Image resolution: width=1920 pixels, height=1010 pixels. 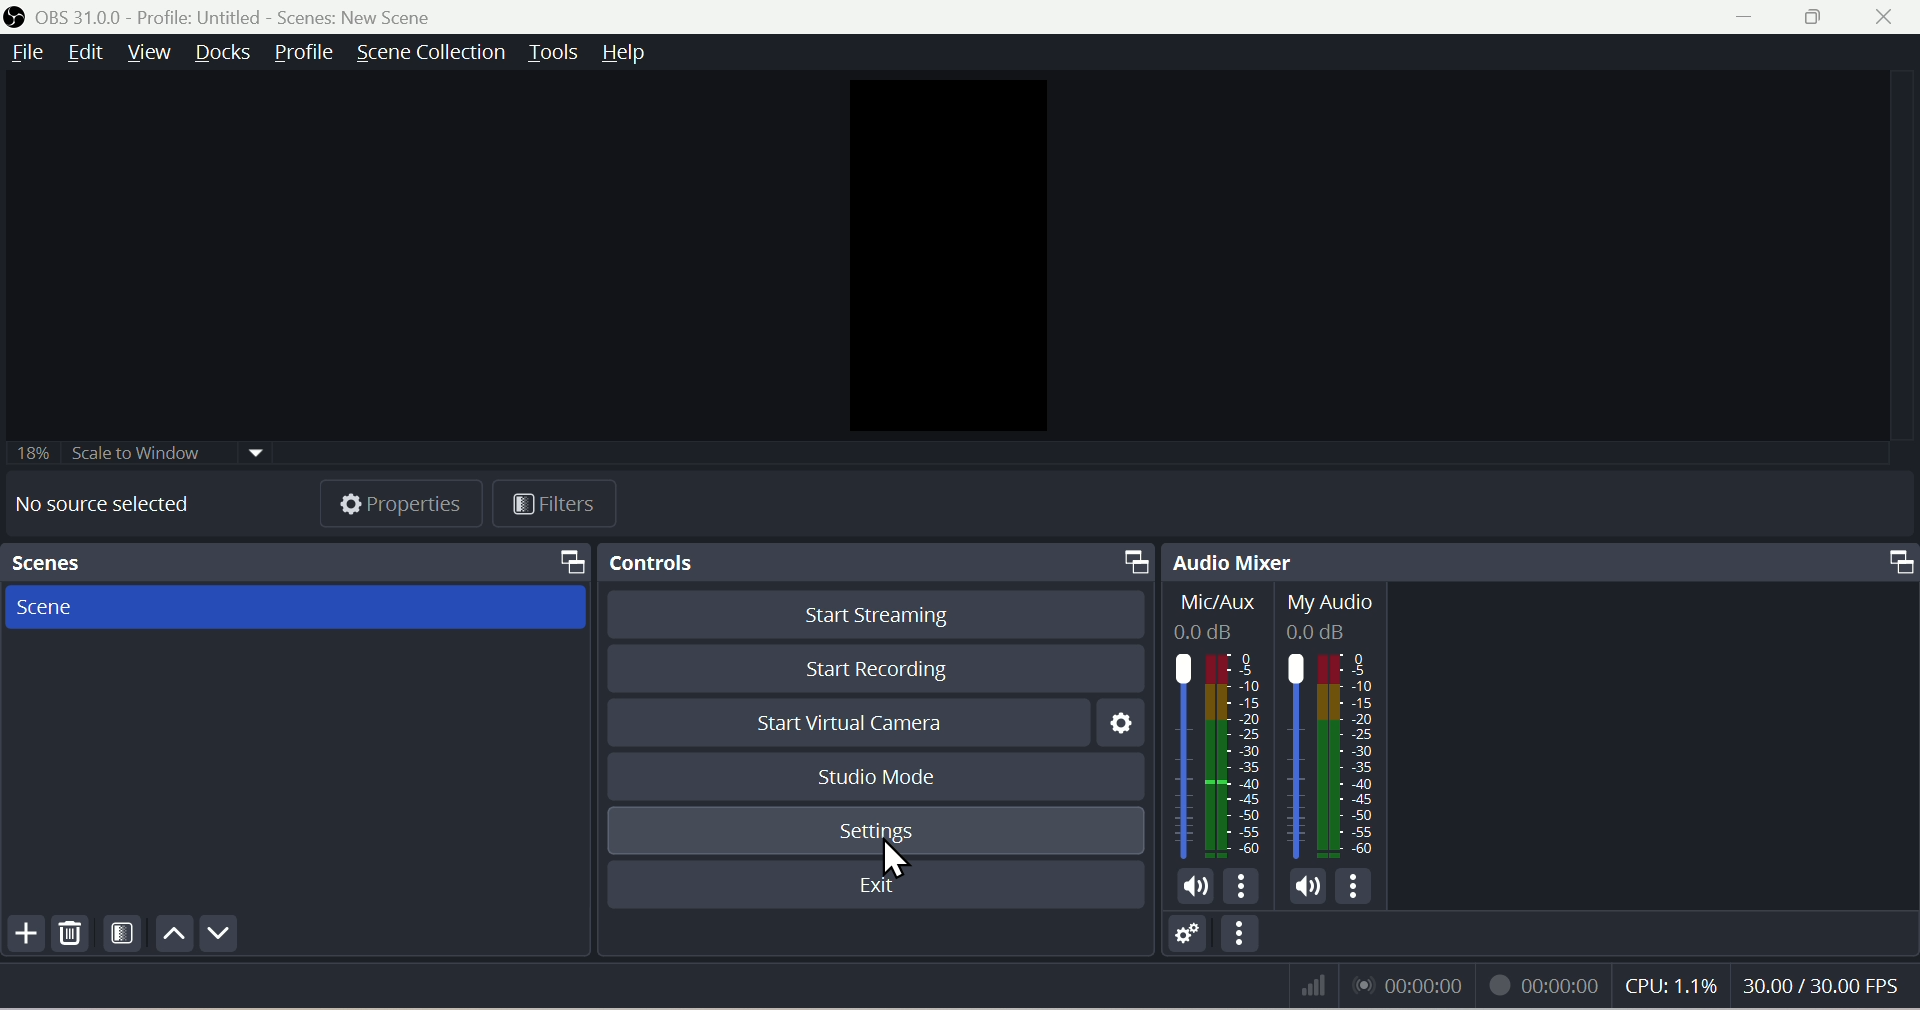 What do you see at coordinates (781, 562) in the screenshot?
I see `Controls` at bounding box center [781, 562].